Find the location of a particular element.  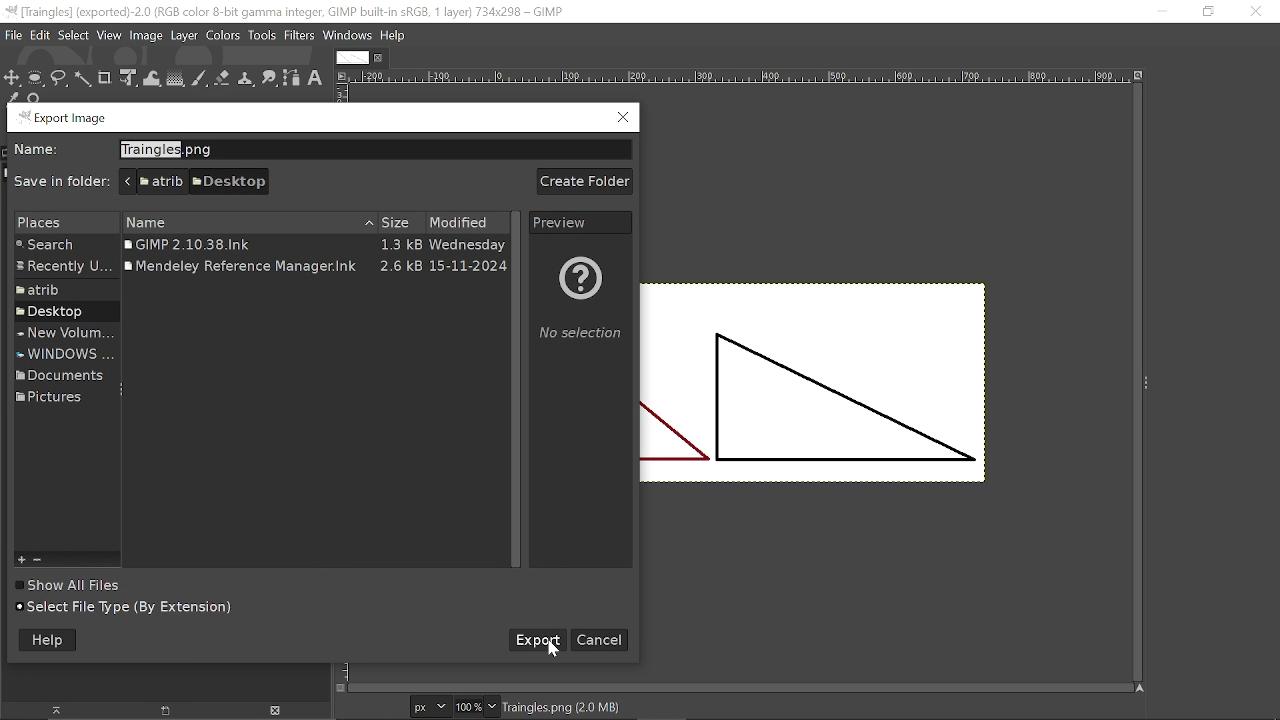

Zoom option is located at coordinates (492, 706).